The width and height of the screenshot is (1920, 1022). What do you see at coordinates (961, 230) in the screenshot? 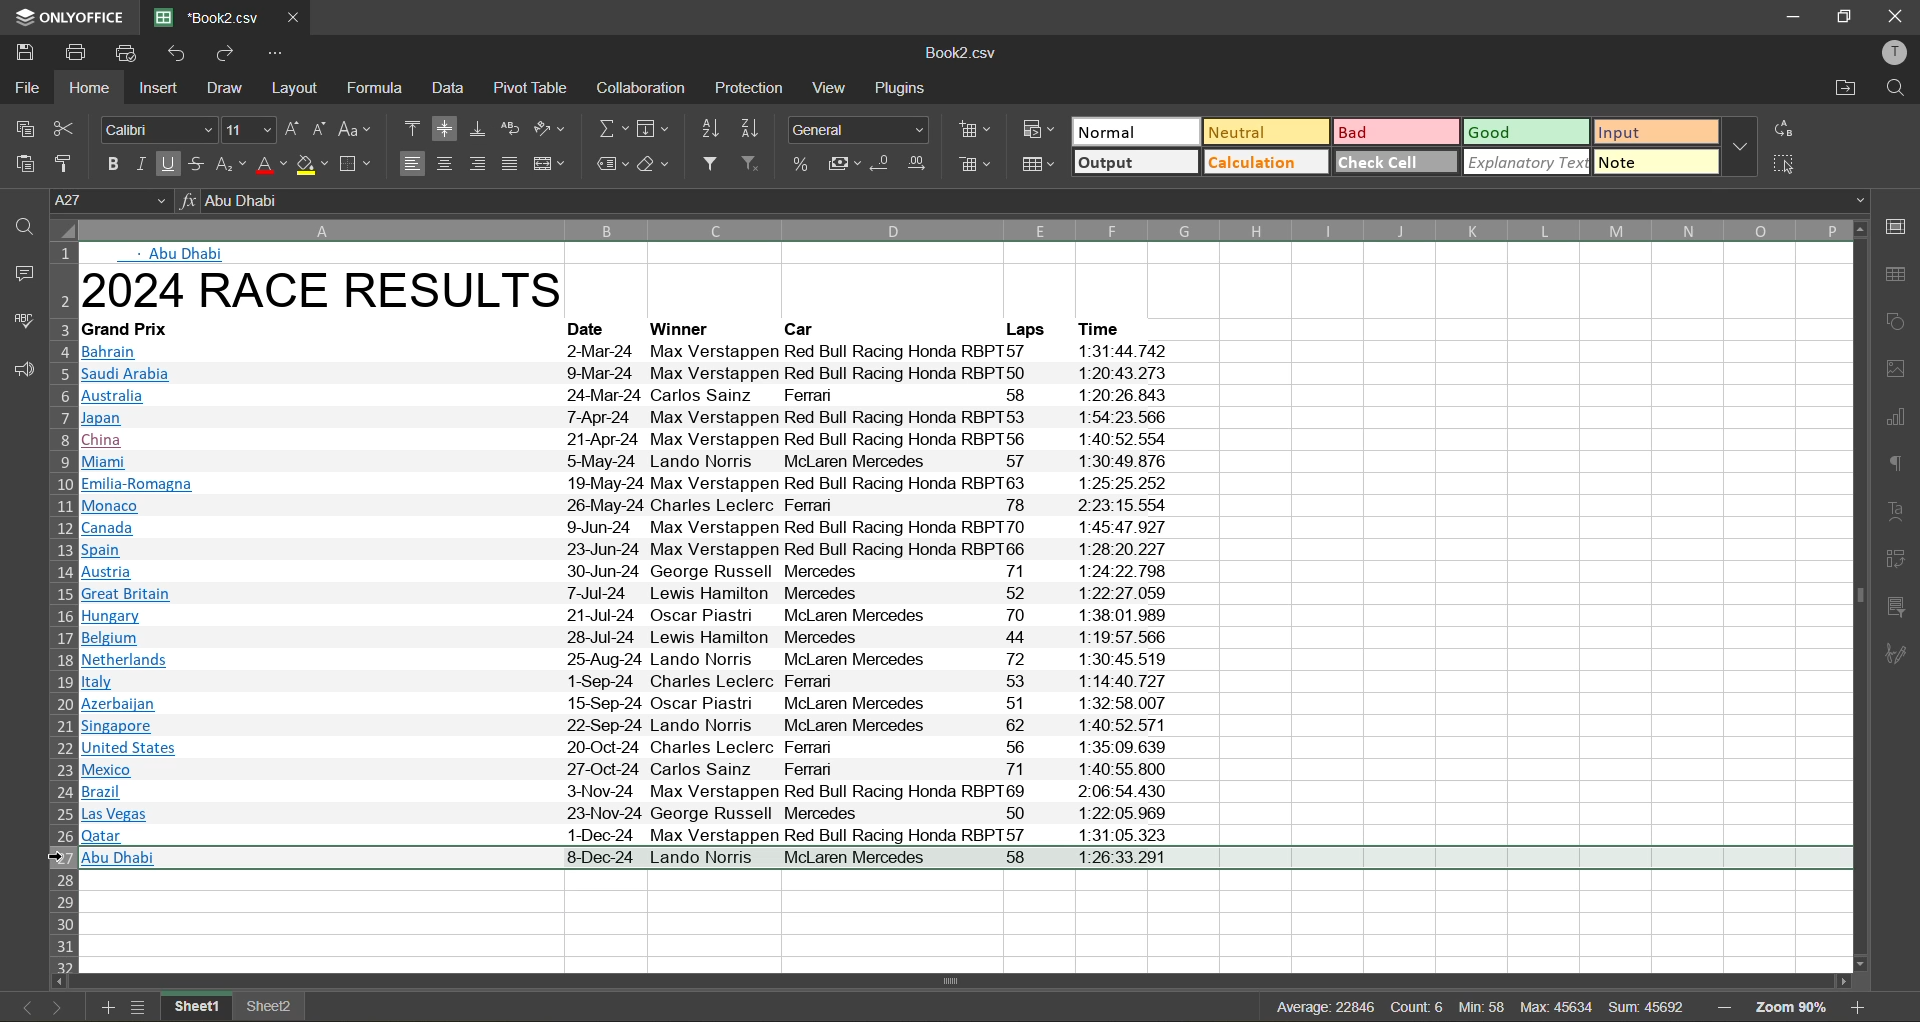
I see `column names` at bounding box center [961, 230].